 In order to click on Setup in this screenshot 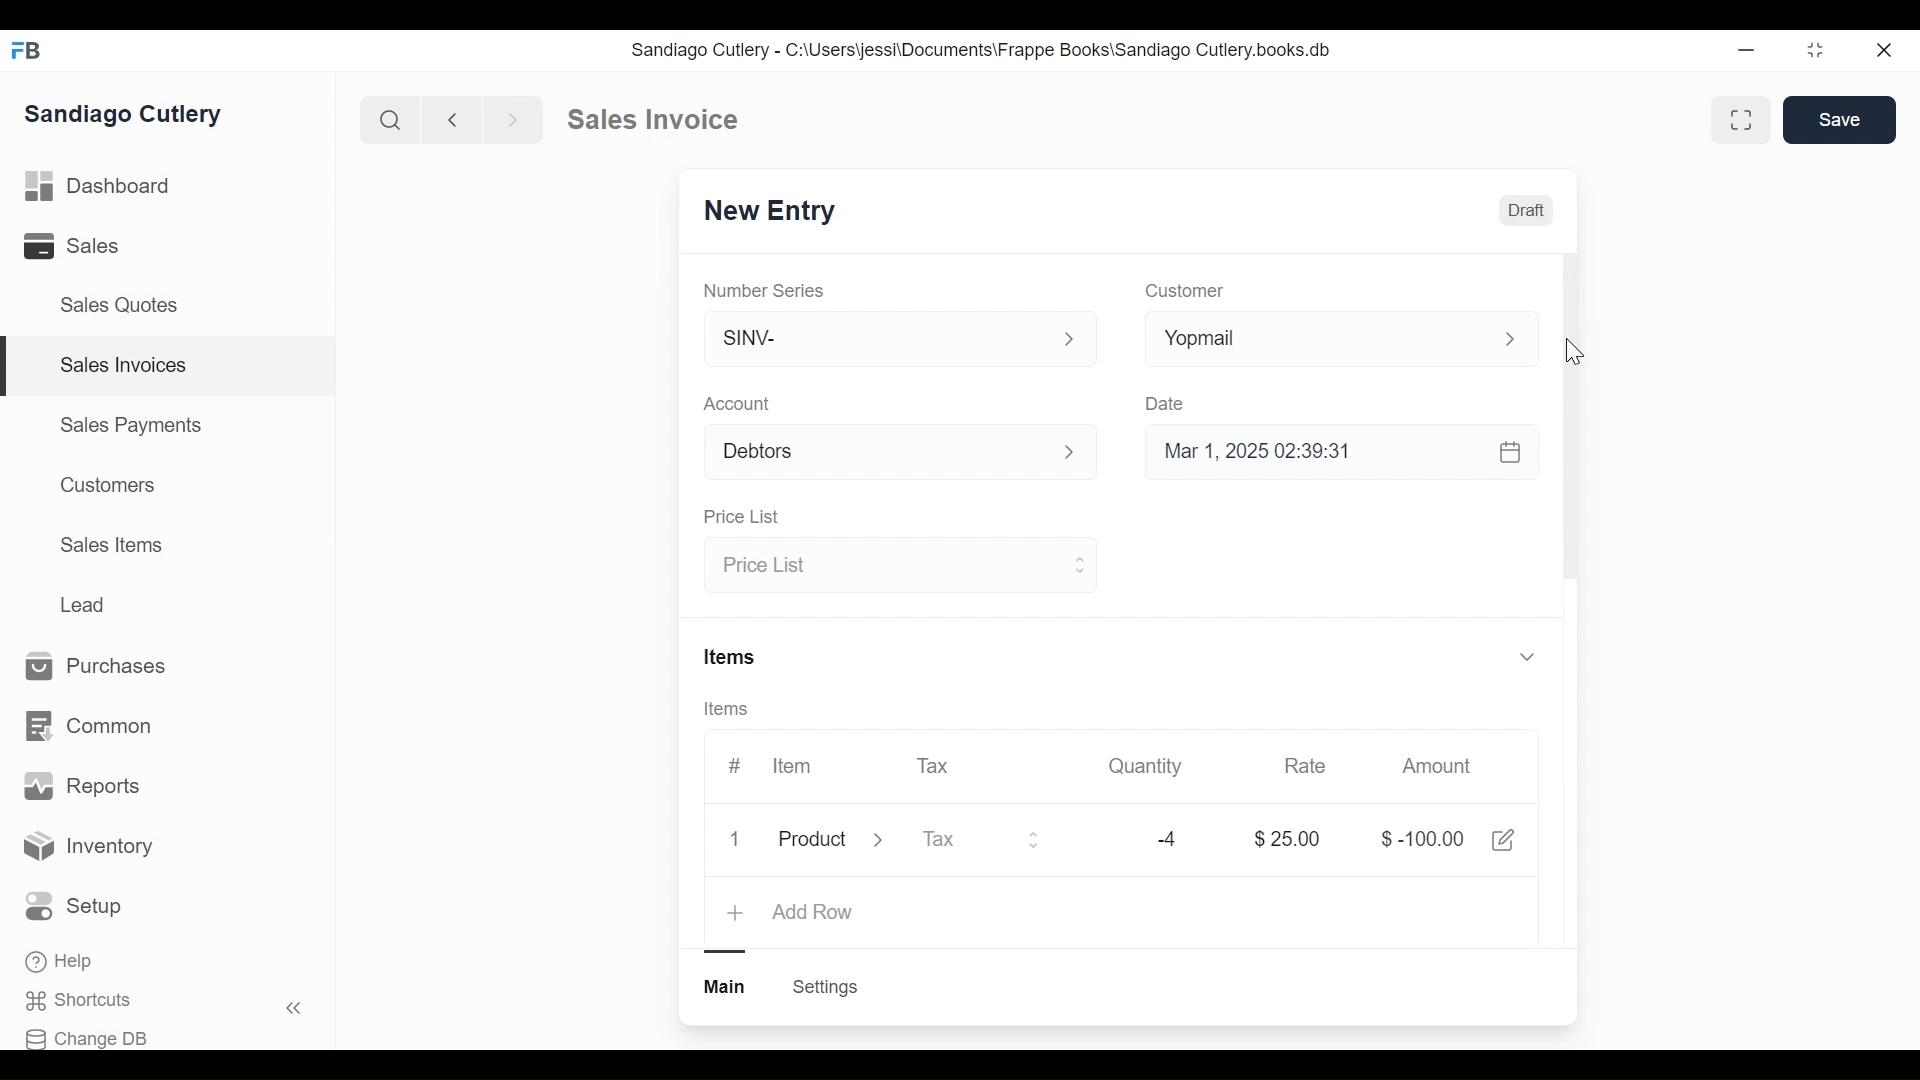, I will do `click(74, 906)`.